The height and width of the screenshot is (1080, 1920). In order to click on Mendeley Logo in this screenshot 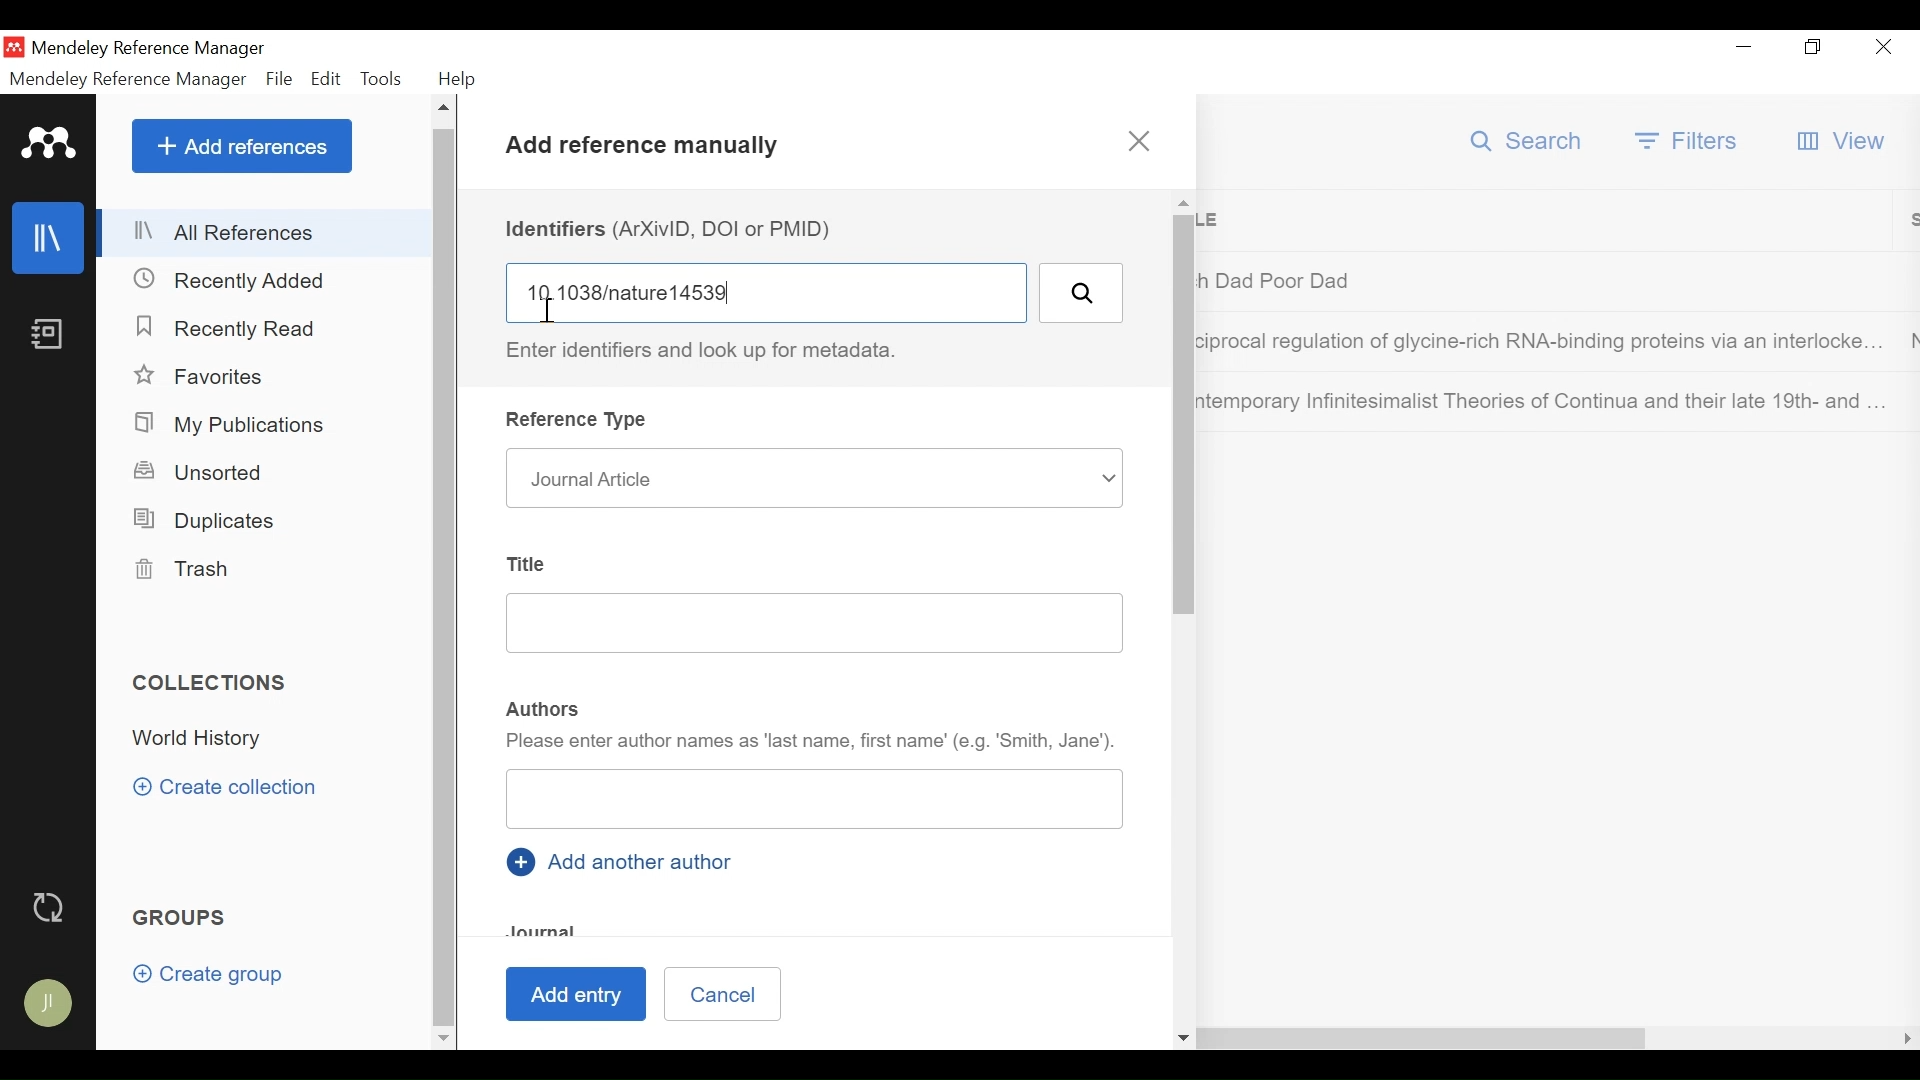, I will do `click(49, 143)`.